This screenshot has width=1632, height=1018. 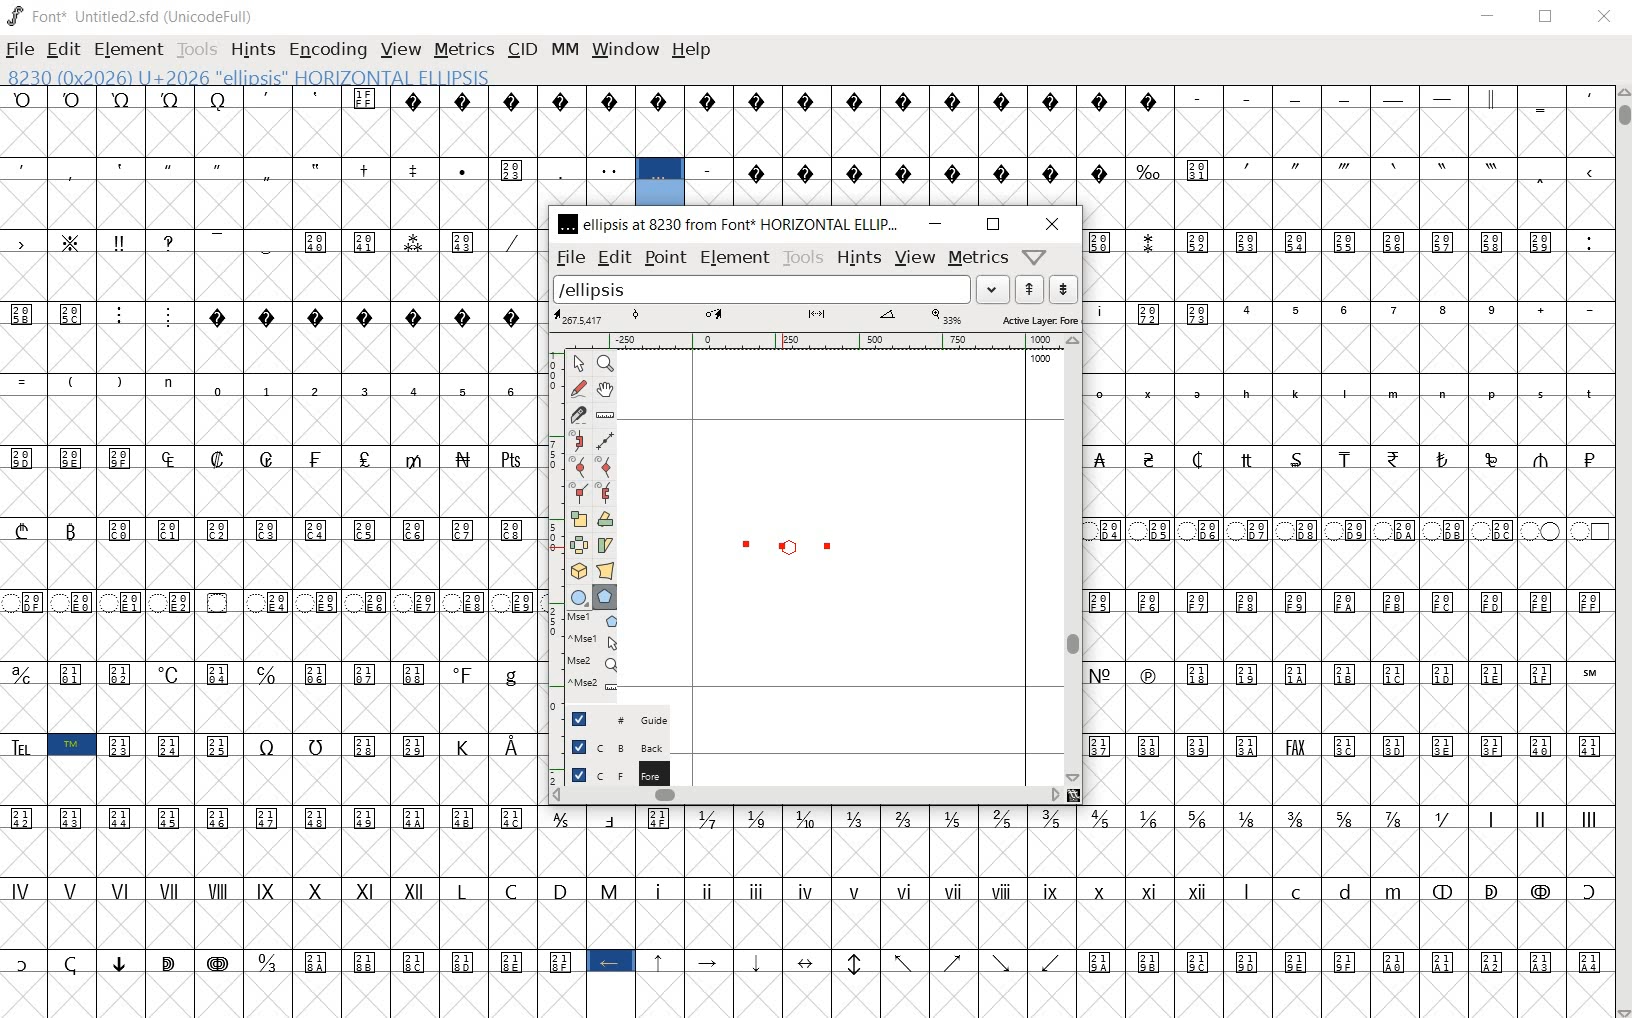 I want to click on scrollbar, so click(x=1073, y=561).